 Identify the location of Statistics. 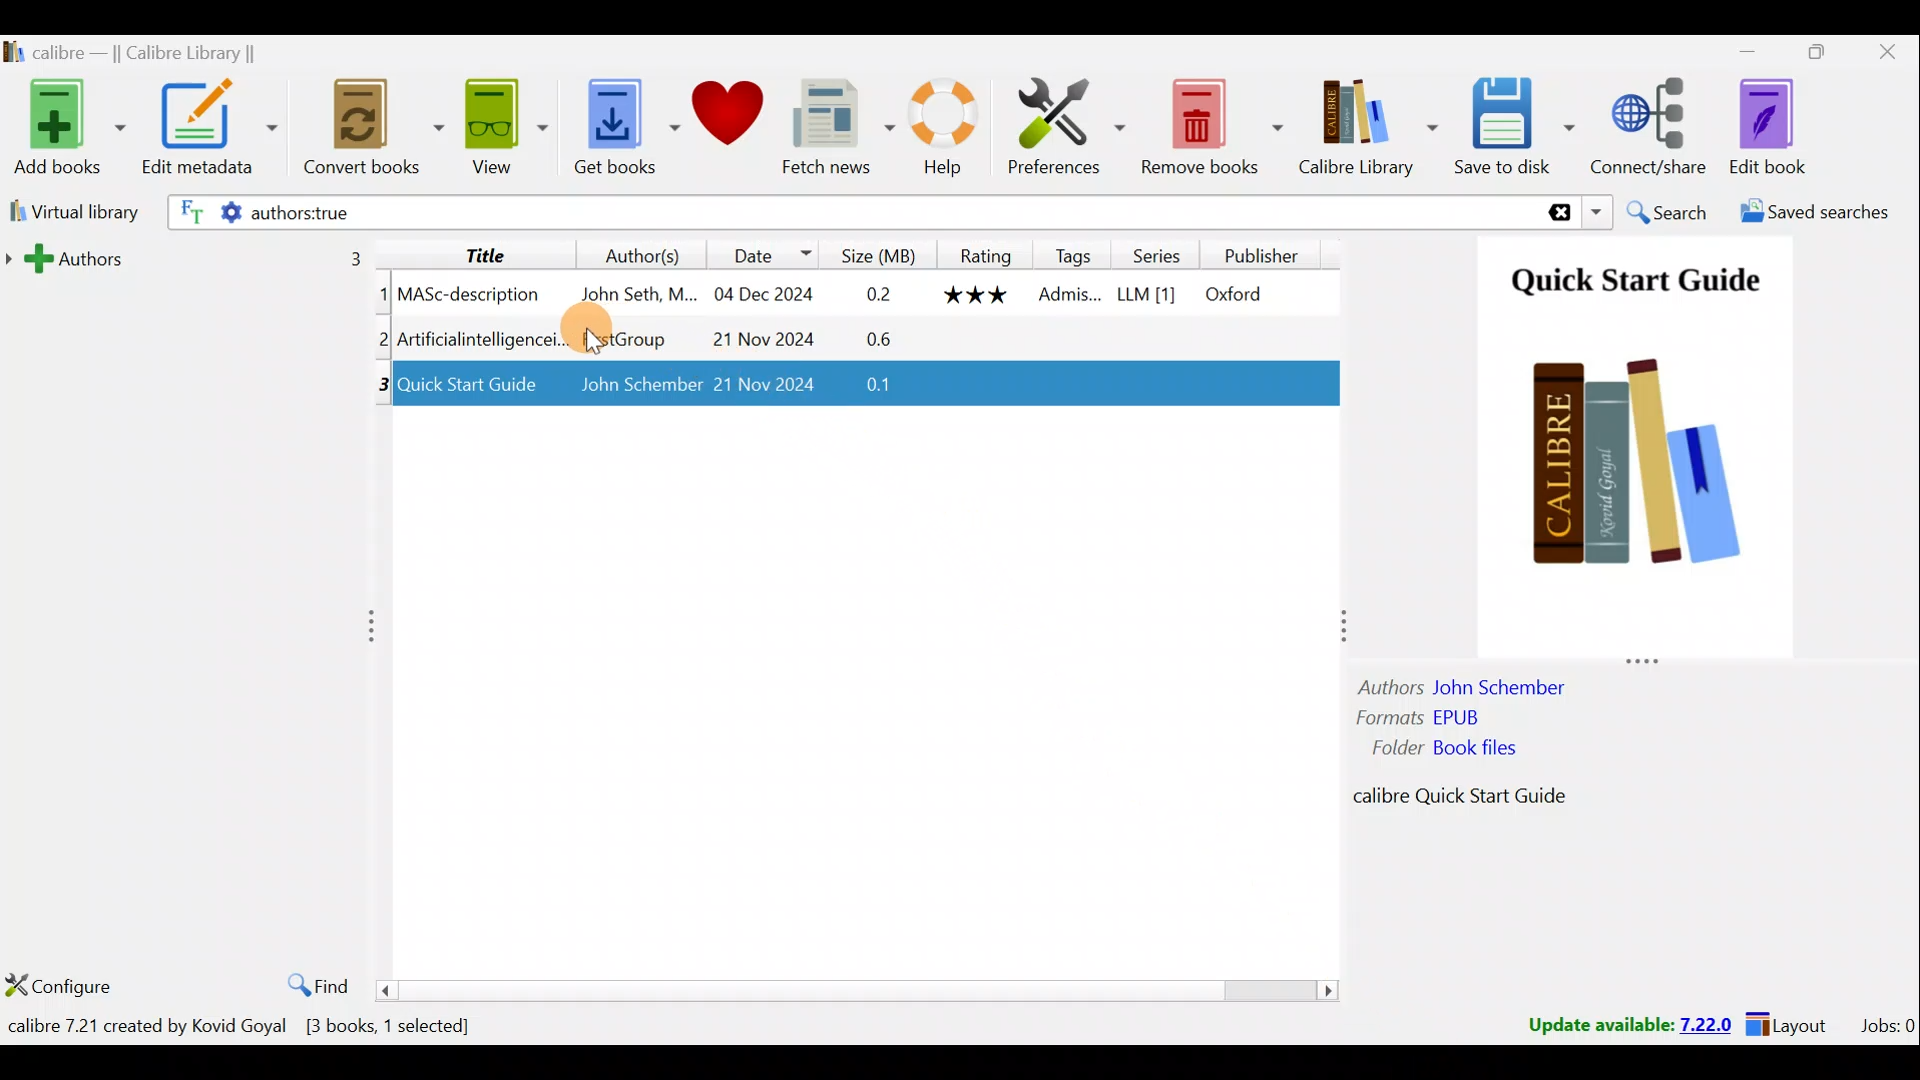
(277, 1025).